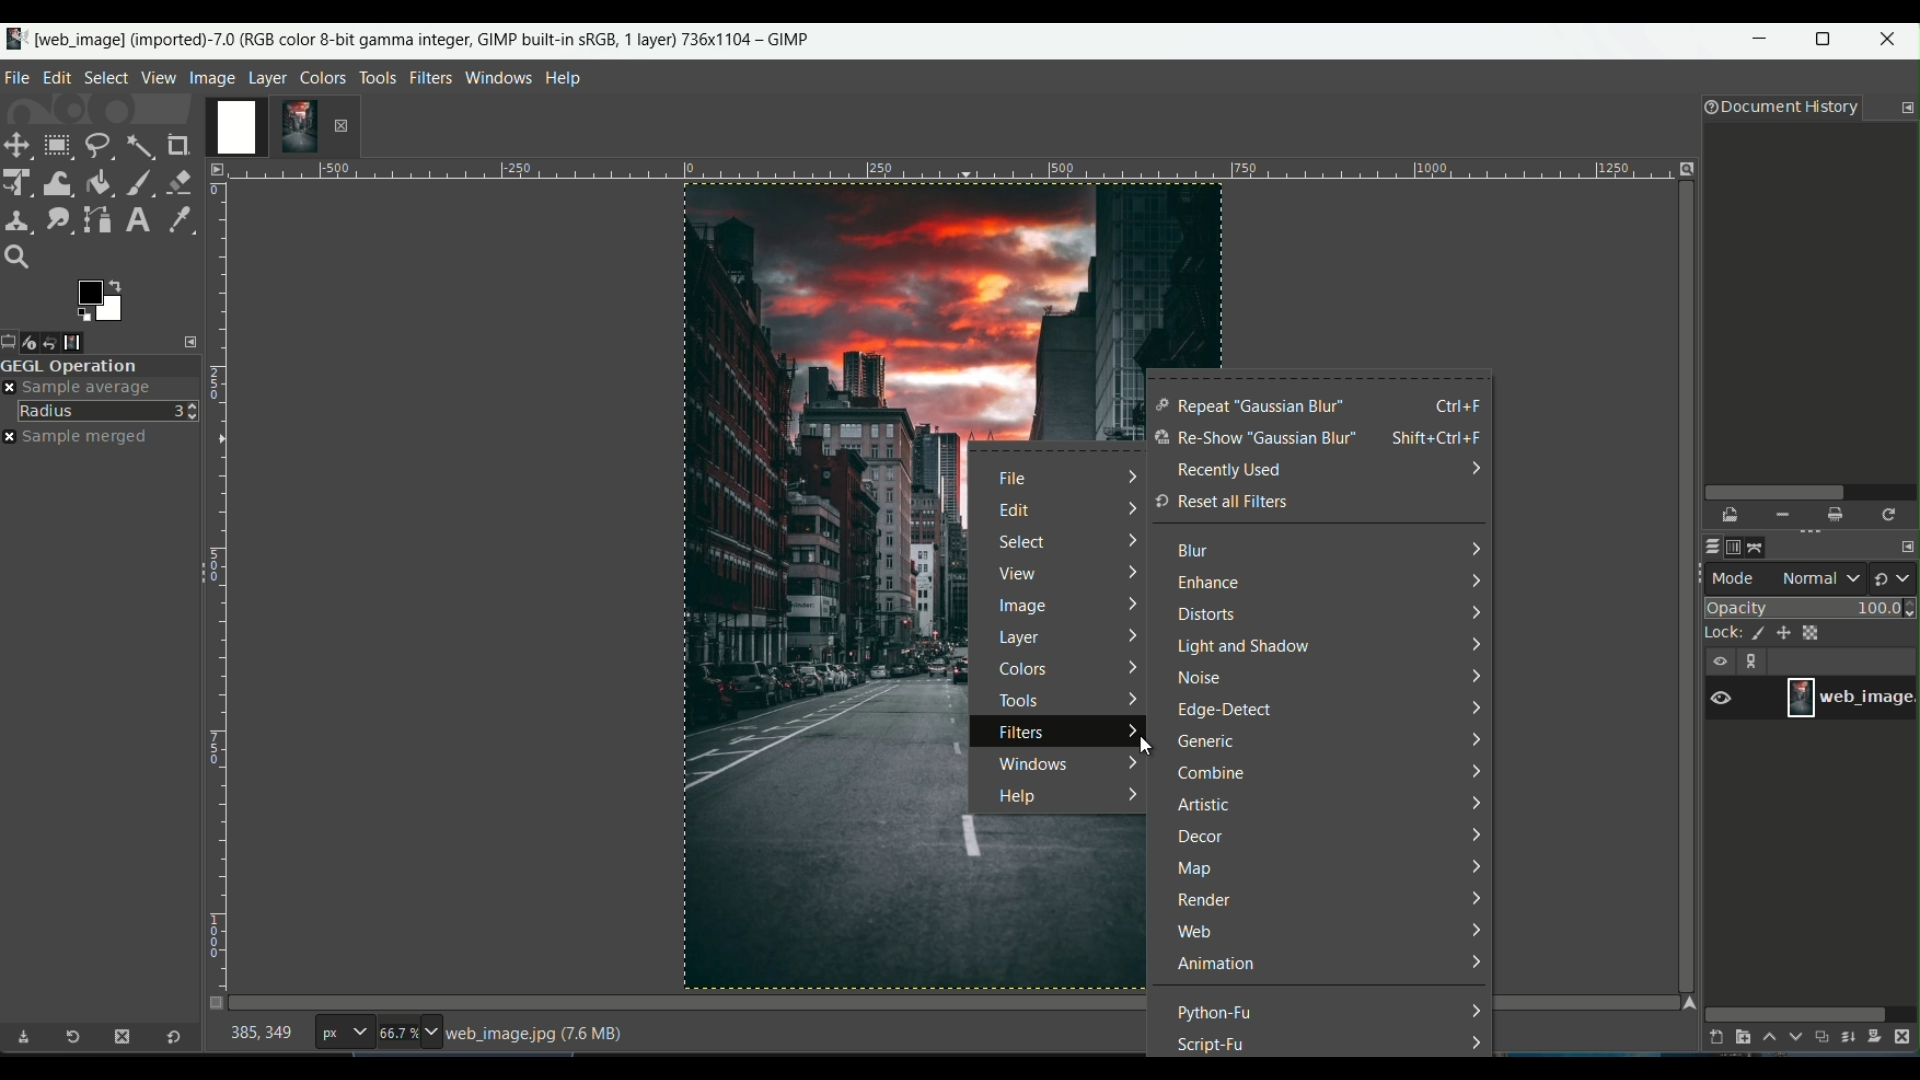 This screenshot has width=1920, height=1080. What do you see at coordinates (1196, 933) in the screenshot?
I see `web` at bounding box center [1196, 933].